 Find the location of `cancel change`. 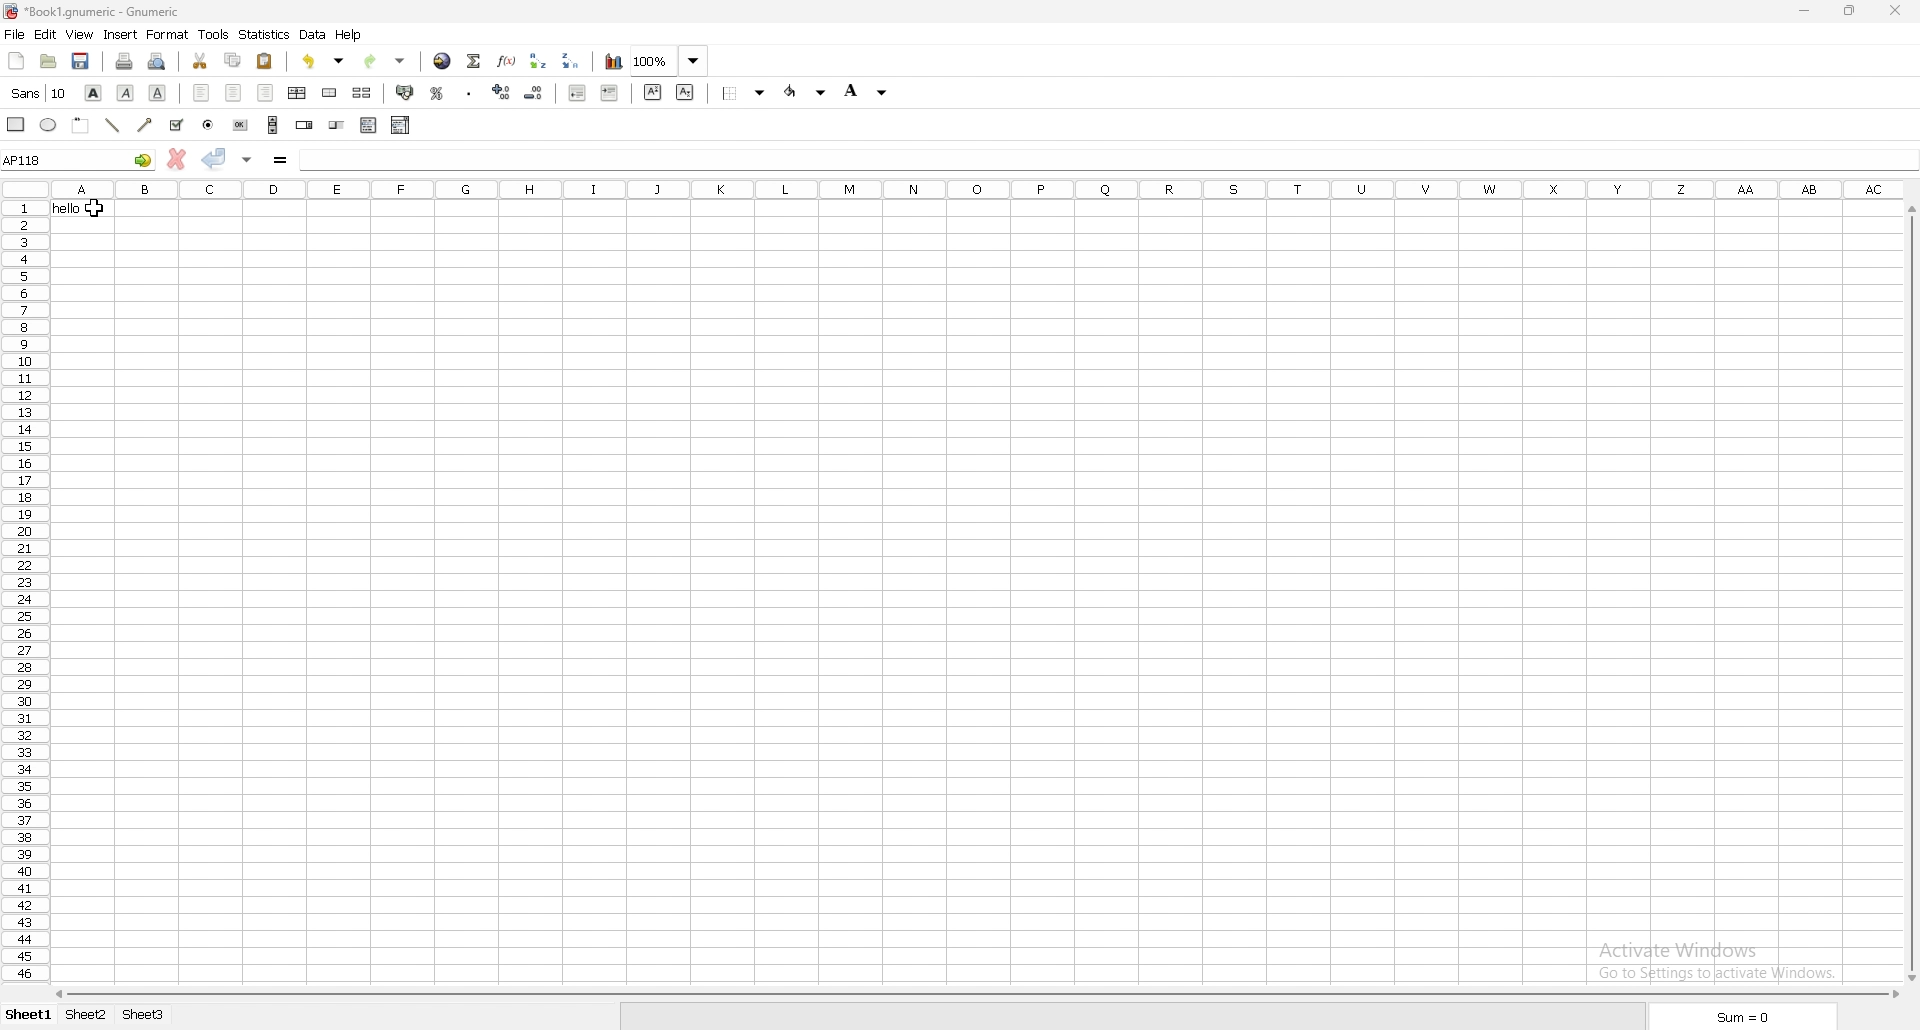

cancel change is located at coordinates (179, 158).